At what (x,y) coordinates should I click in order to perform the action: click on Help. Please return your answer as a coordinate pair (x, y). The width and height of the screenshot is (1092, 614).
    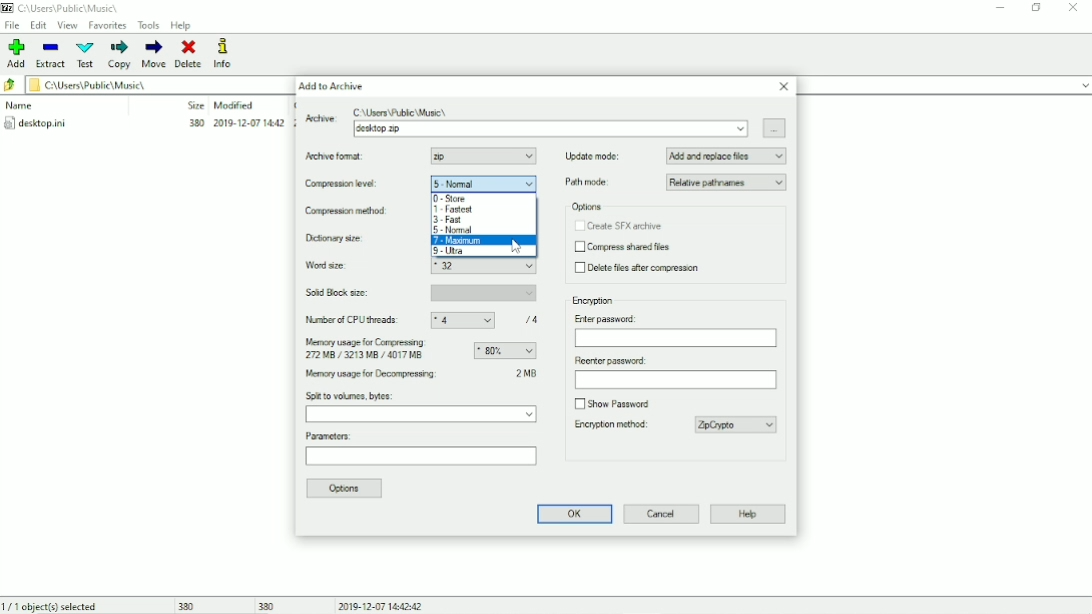
    Looking at the image, I should click on (749, 515).